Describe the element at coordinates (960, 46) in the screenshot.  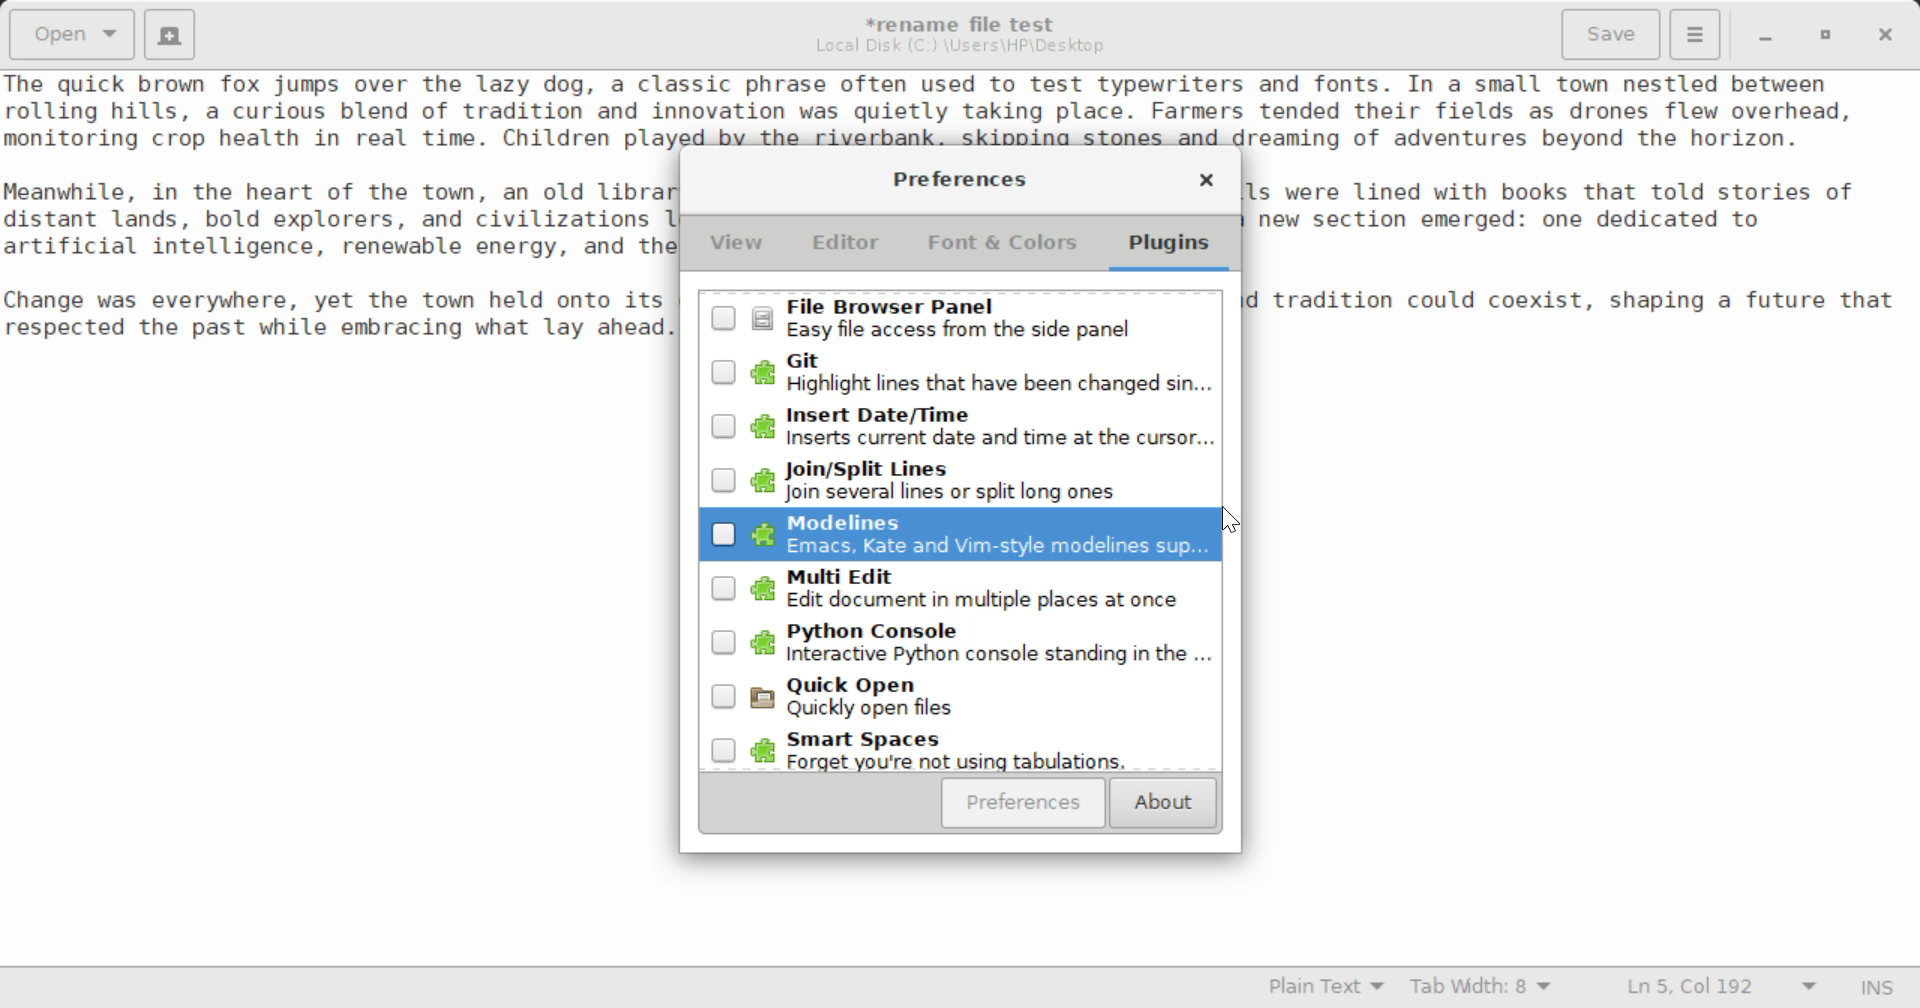
I see `File Location` at that location.